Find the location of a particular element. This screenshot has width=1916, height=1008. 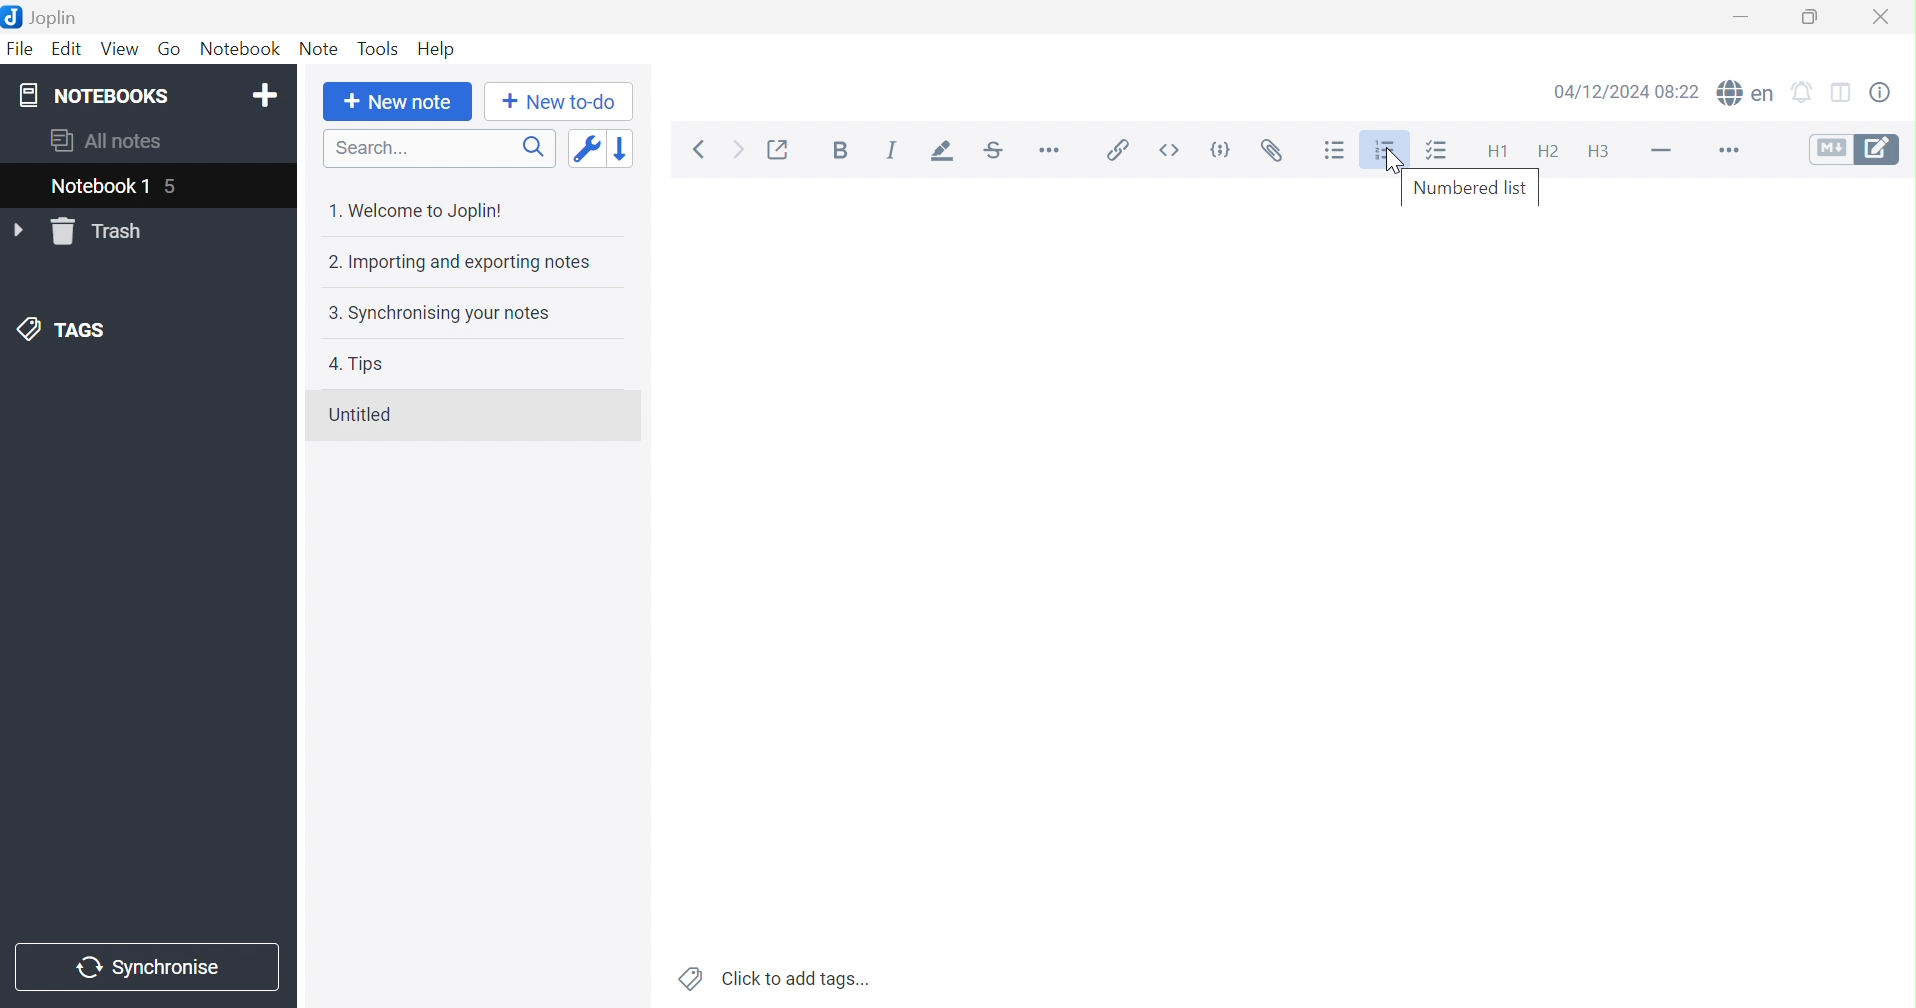

Strikethrough is located at coordinates (998, 152).